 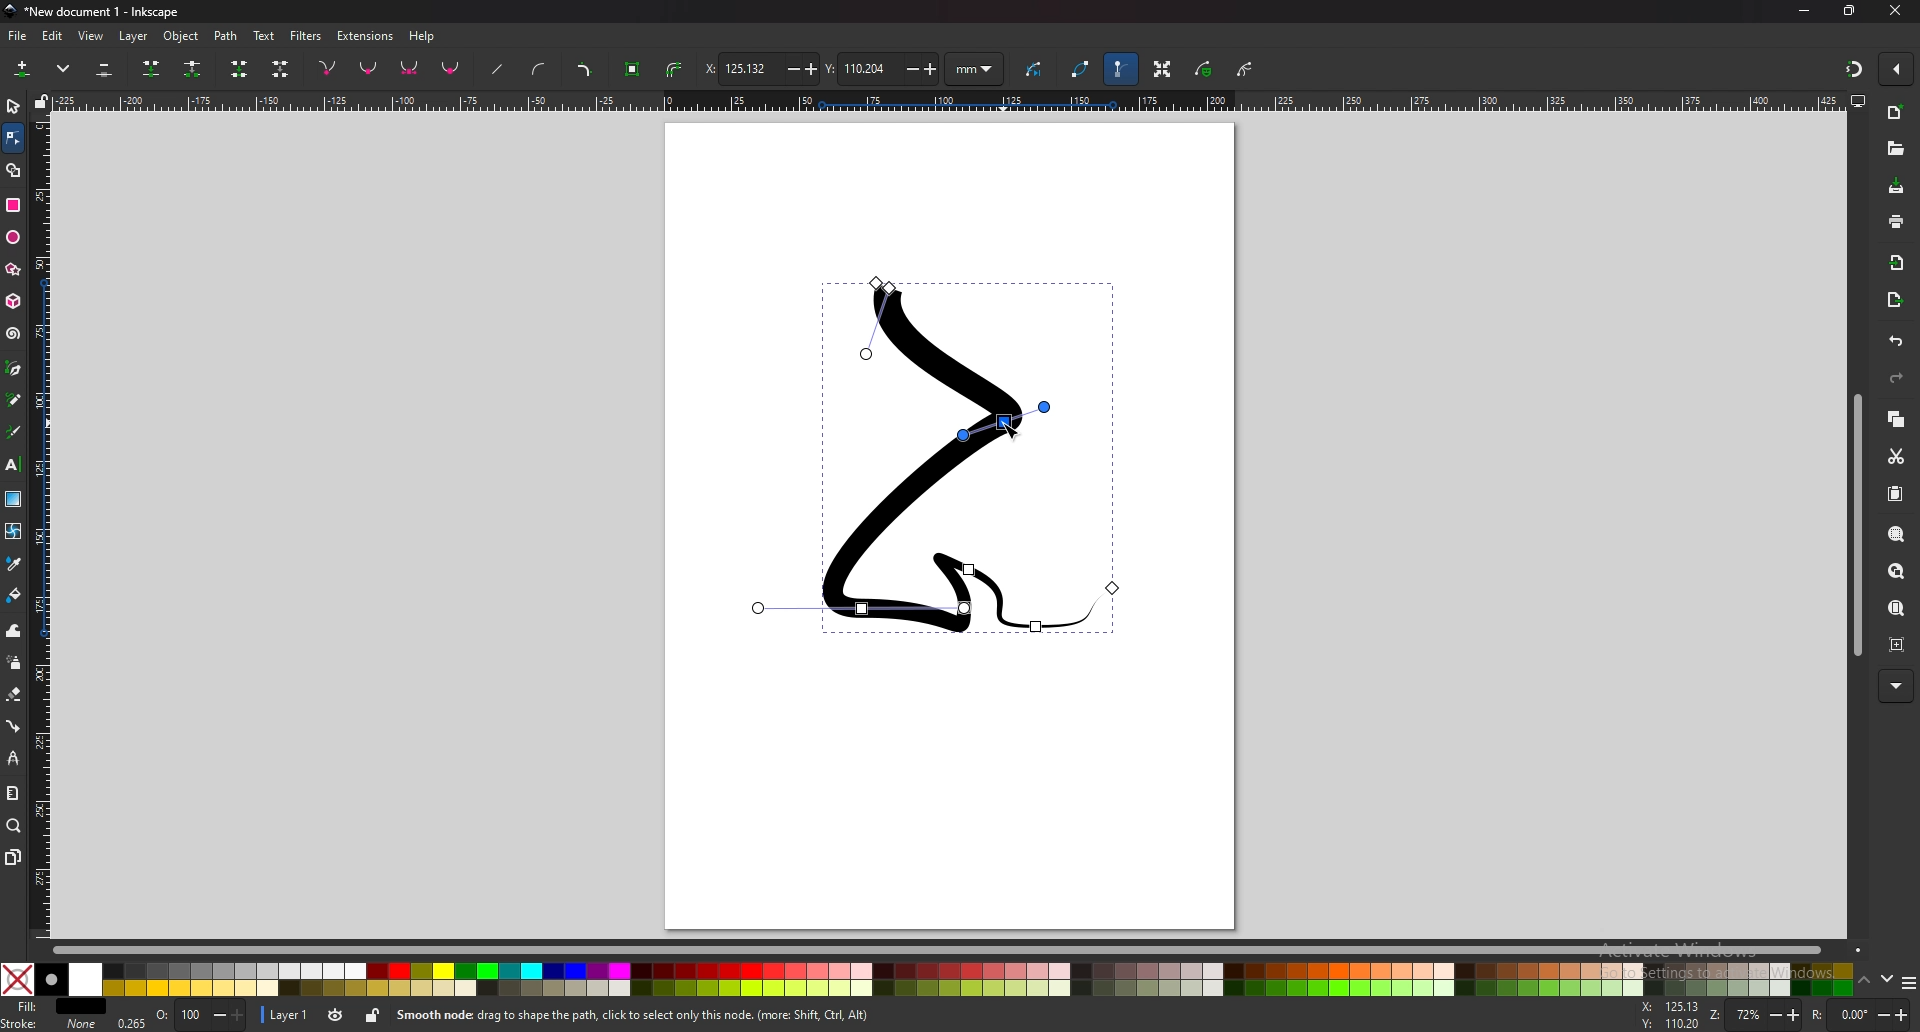 What do you see at coordinates (880, 68) in the screenshot?
I see `y coordinates` at bounding box center [880, 68].